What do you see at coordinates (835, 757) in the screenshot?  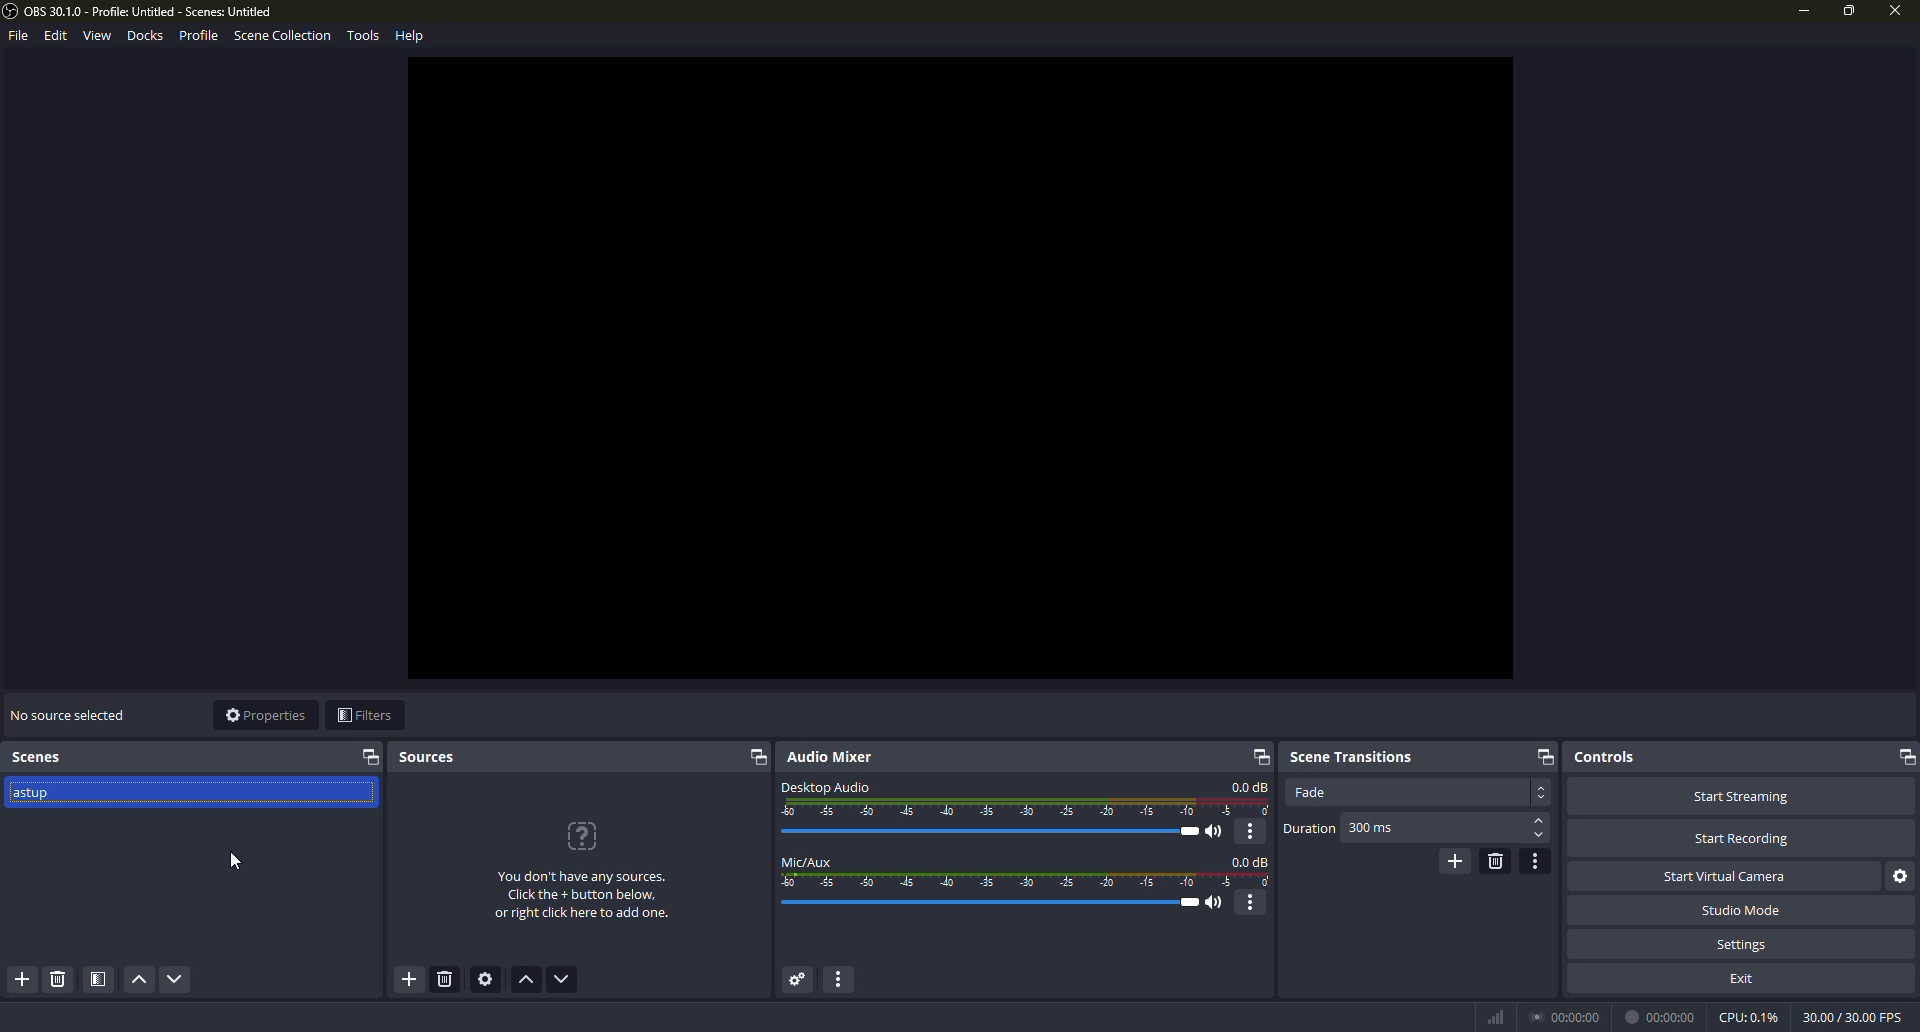 I see `audio mixer` at bounding box center [835, 757].